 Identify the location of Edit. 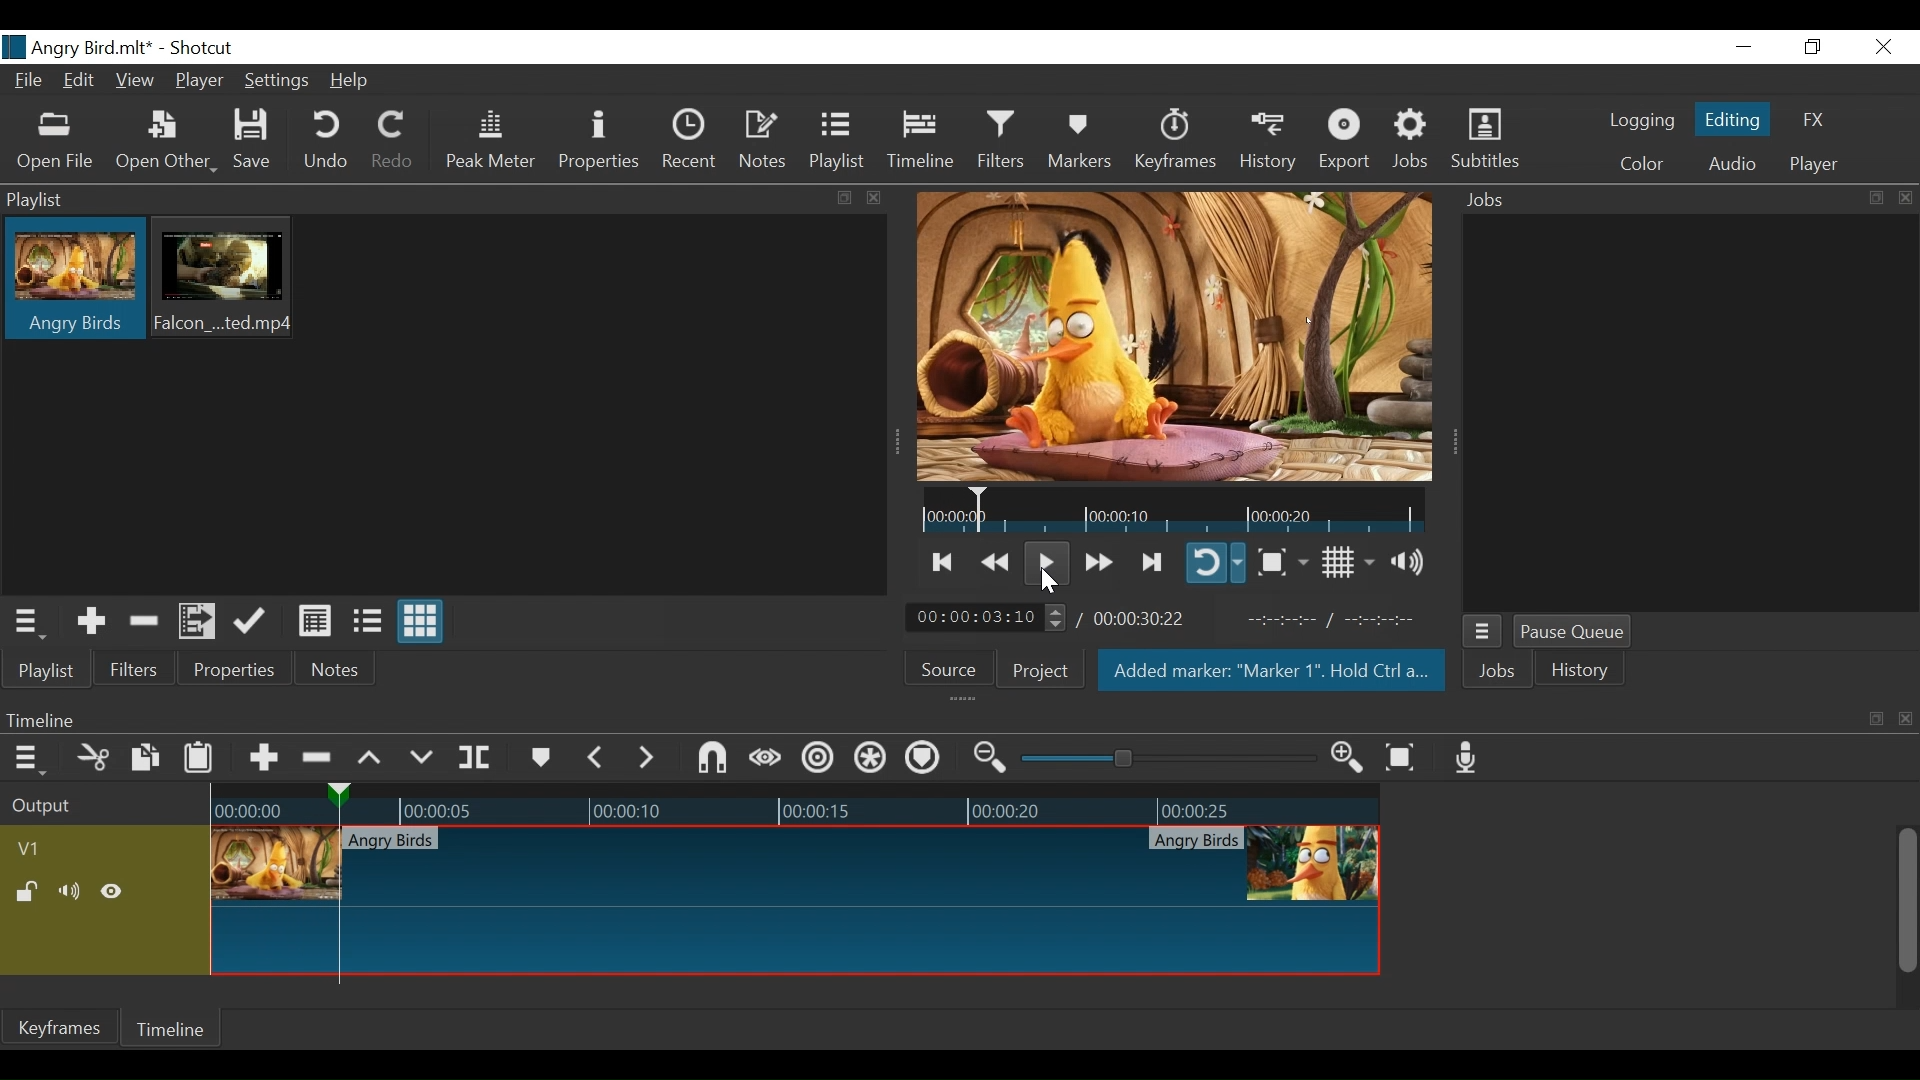
(80, 82).